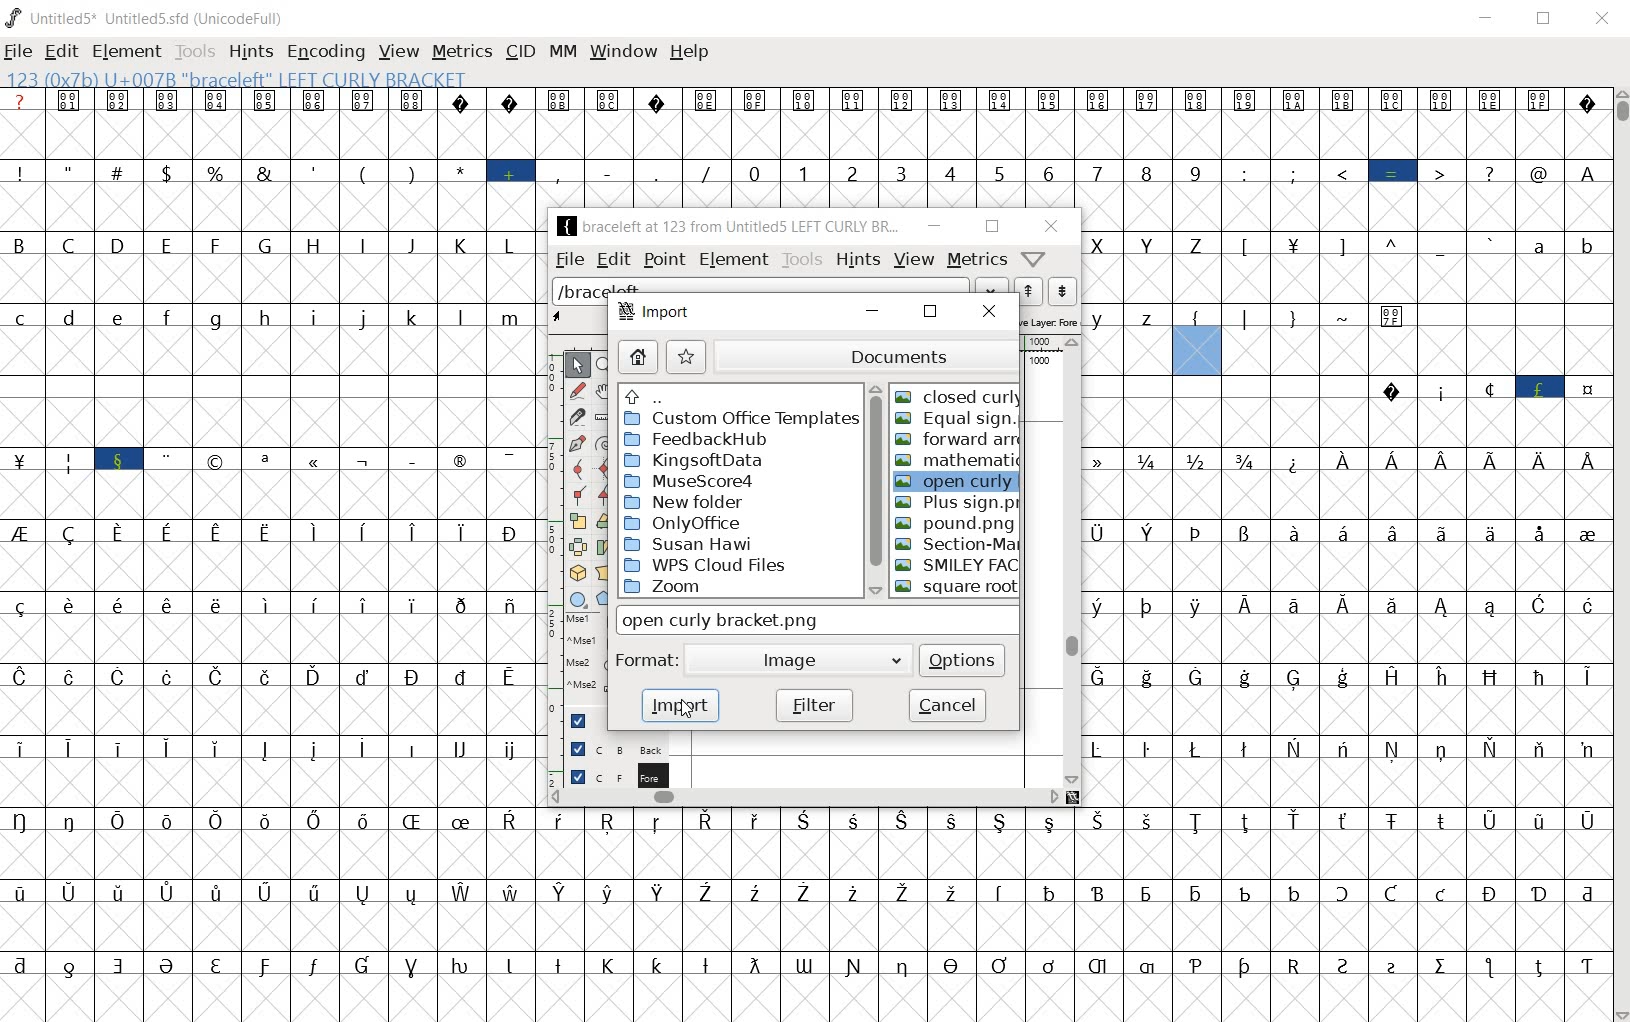 This screenshot has width=1630, height=1022. Describe the element at coordinates (461, 51) in the screenshot. I see `metrics` at that location.